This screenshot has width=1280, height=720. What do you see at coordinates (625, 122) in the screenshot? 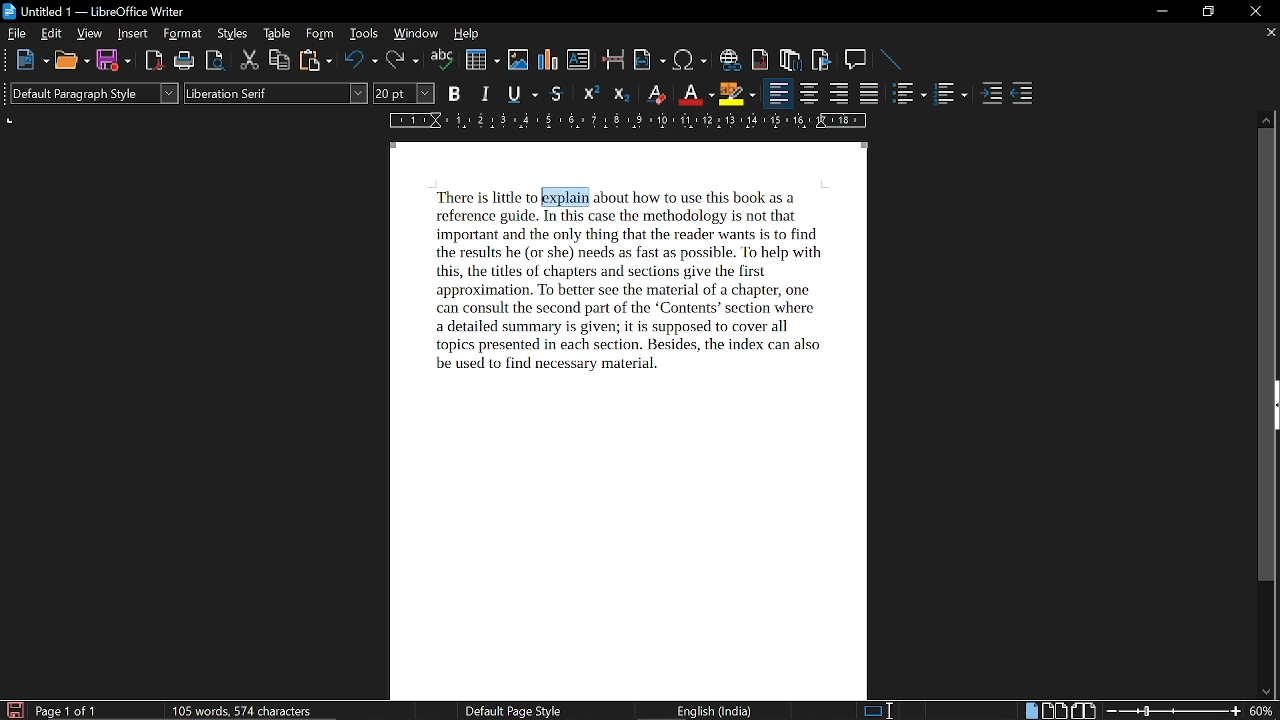
I see `scale` at bounding box center [625, 122].